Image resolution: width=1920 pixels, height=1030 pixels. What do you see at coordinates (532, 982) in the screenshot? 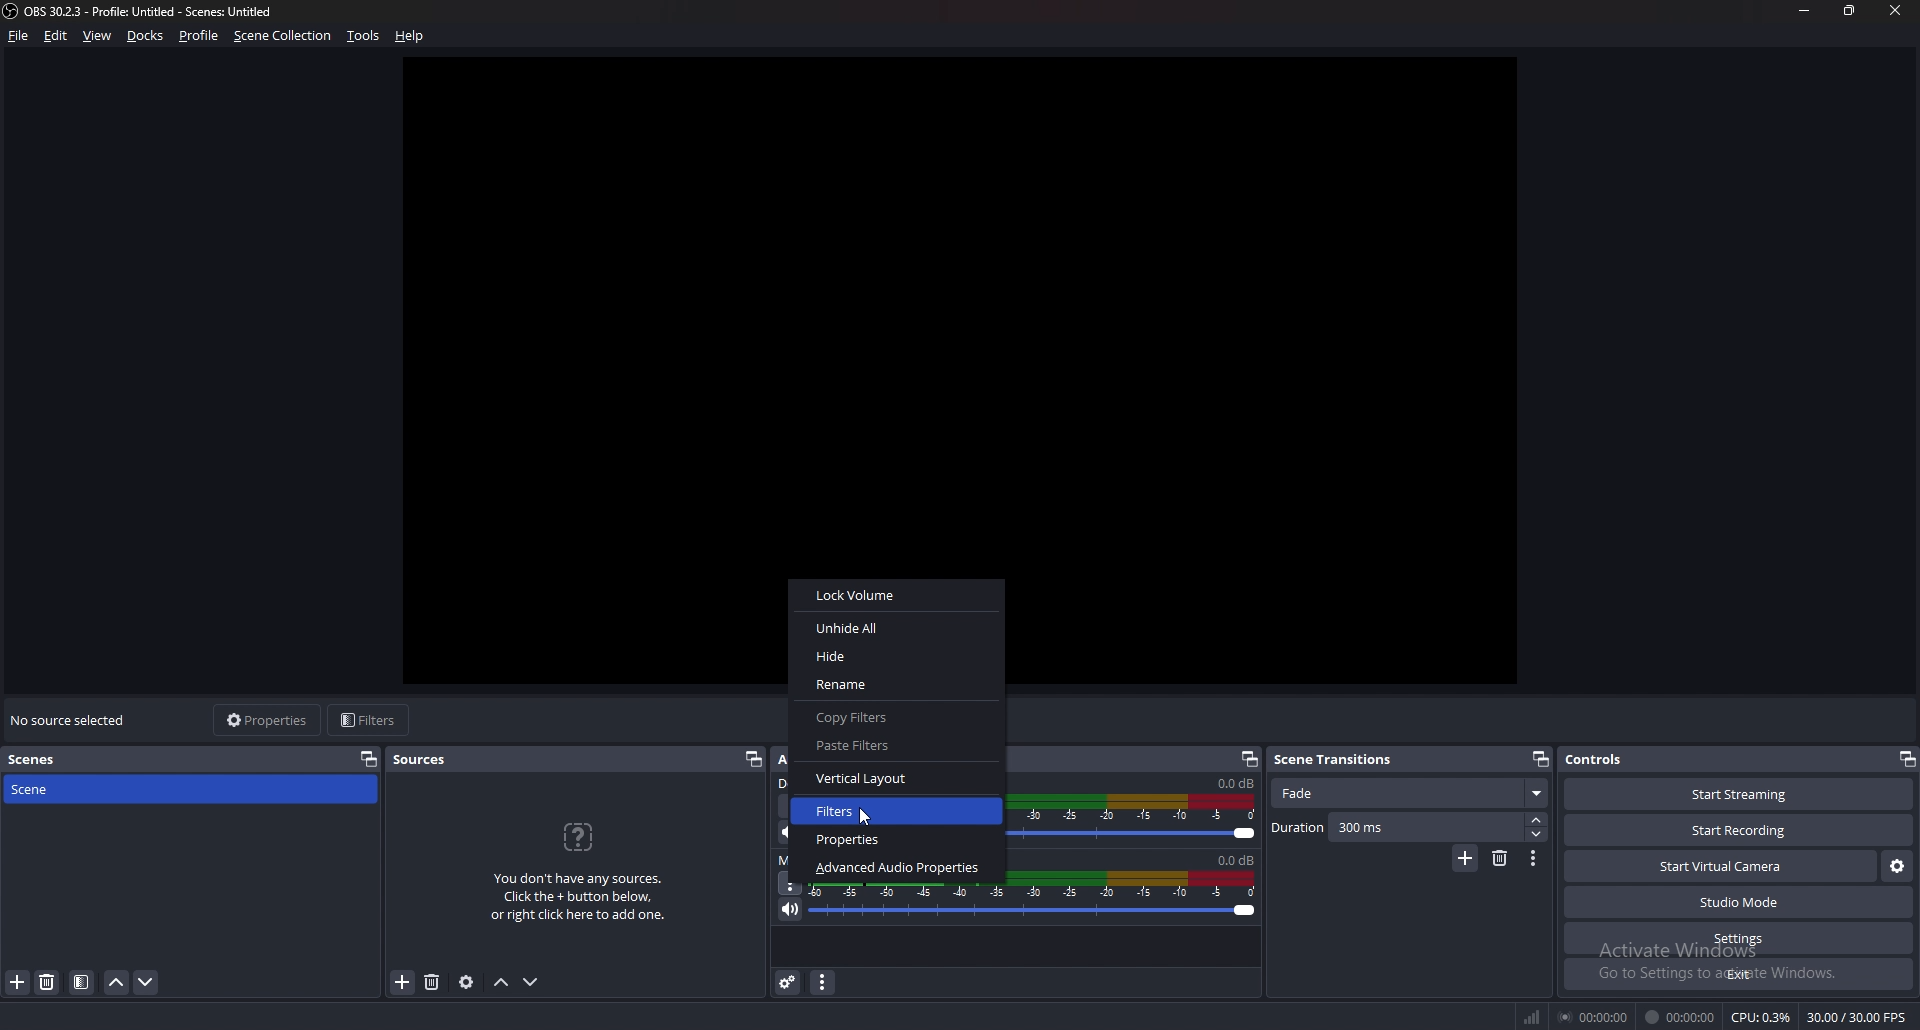
I see `move source down` at bounding box center [532, 982].